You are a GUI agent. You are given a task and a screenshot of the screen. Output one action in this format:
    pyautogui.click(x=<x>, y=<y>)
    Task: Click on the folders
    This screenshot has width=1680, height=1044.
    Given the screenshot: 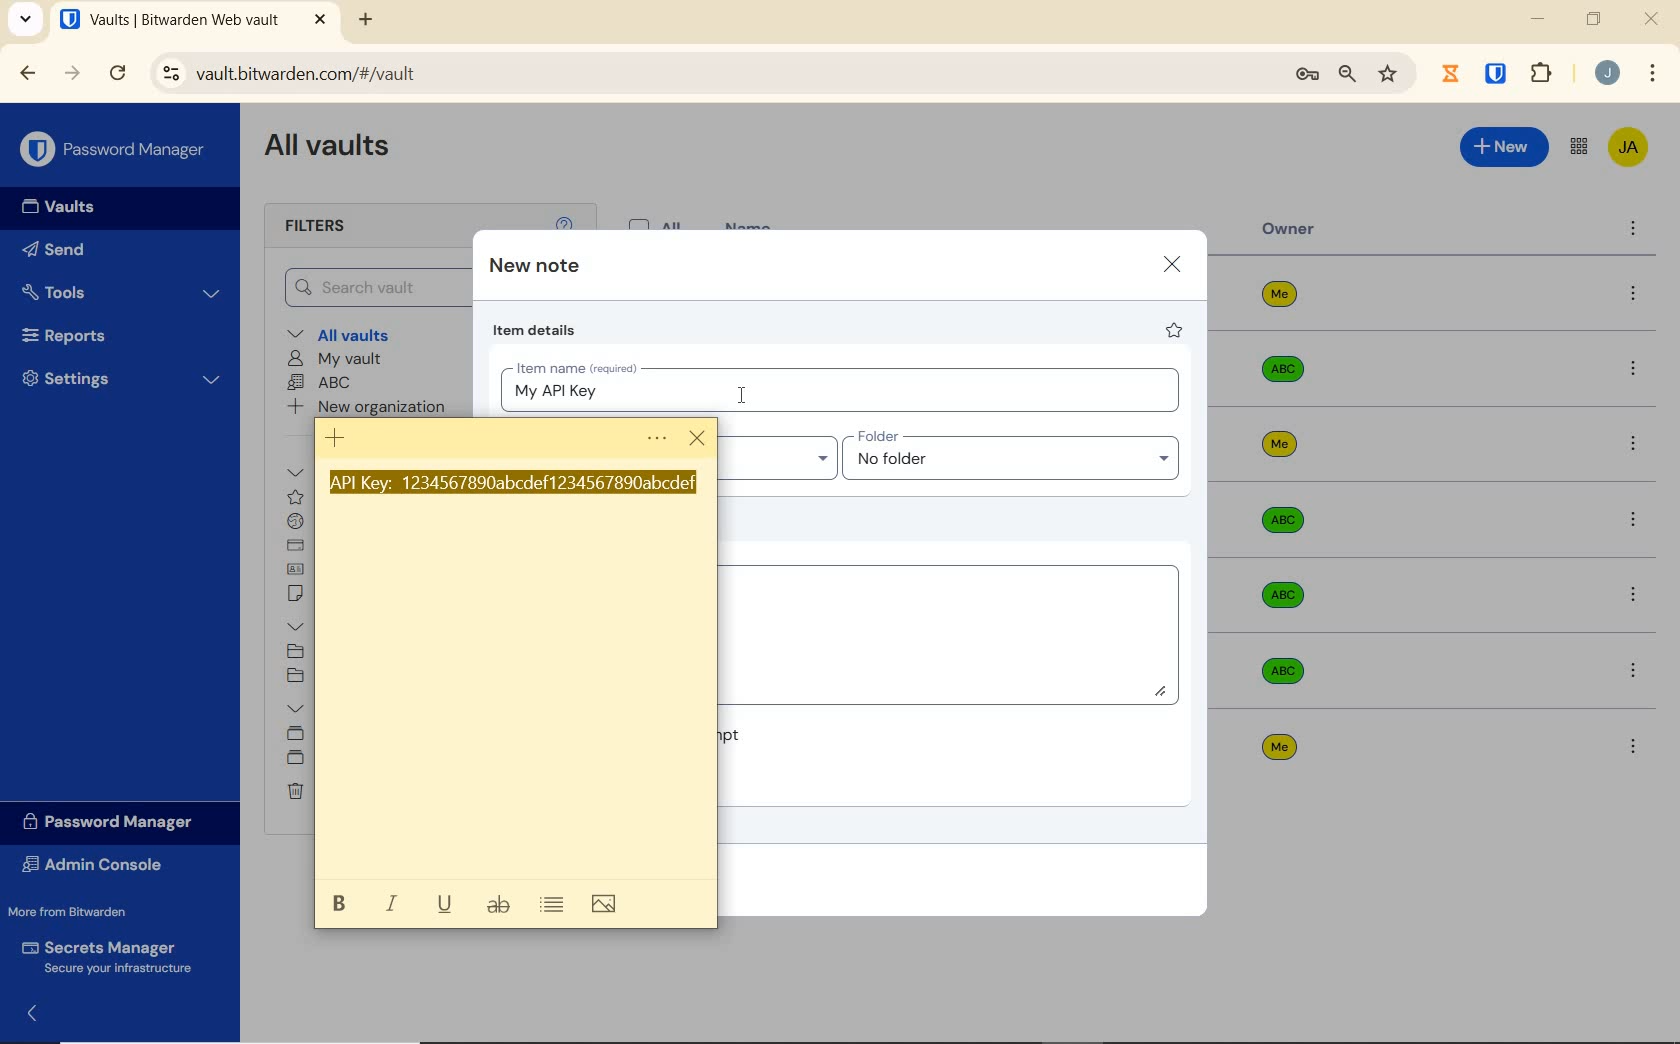 What is the action you would take?
    pyautogui.click(x=296, y=627)
    